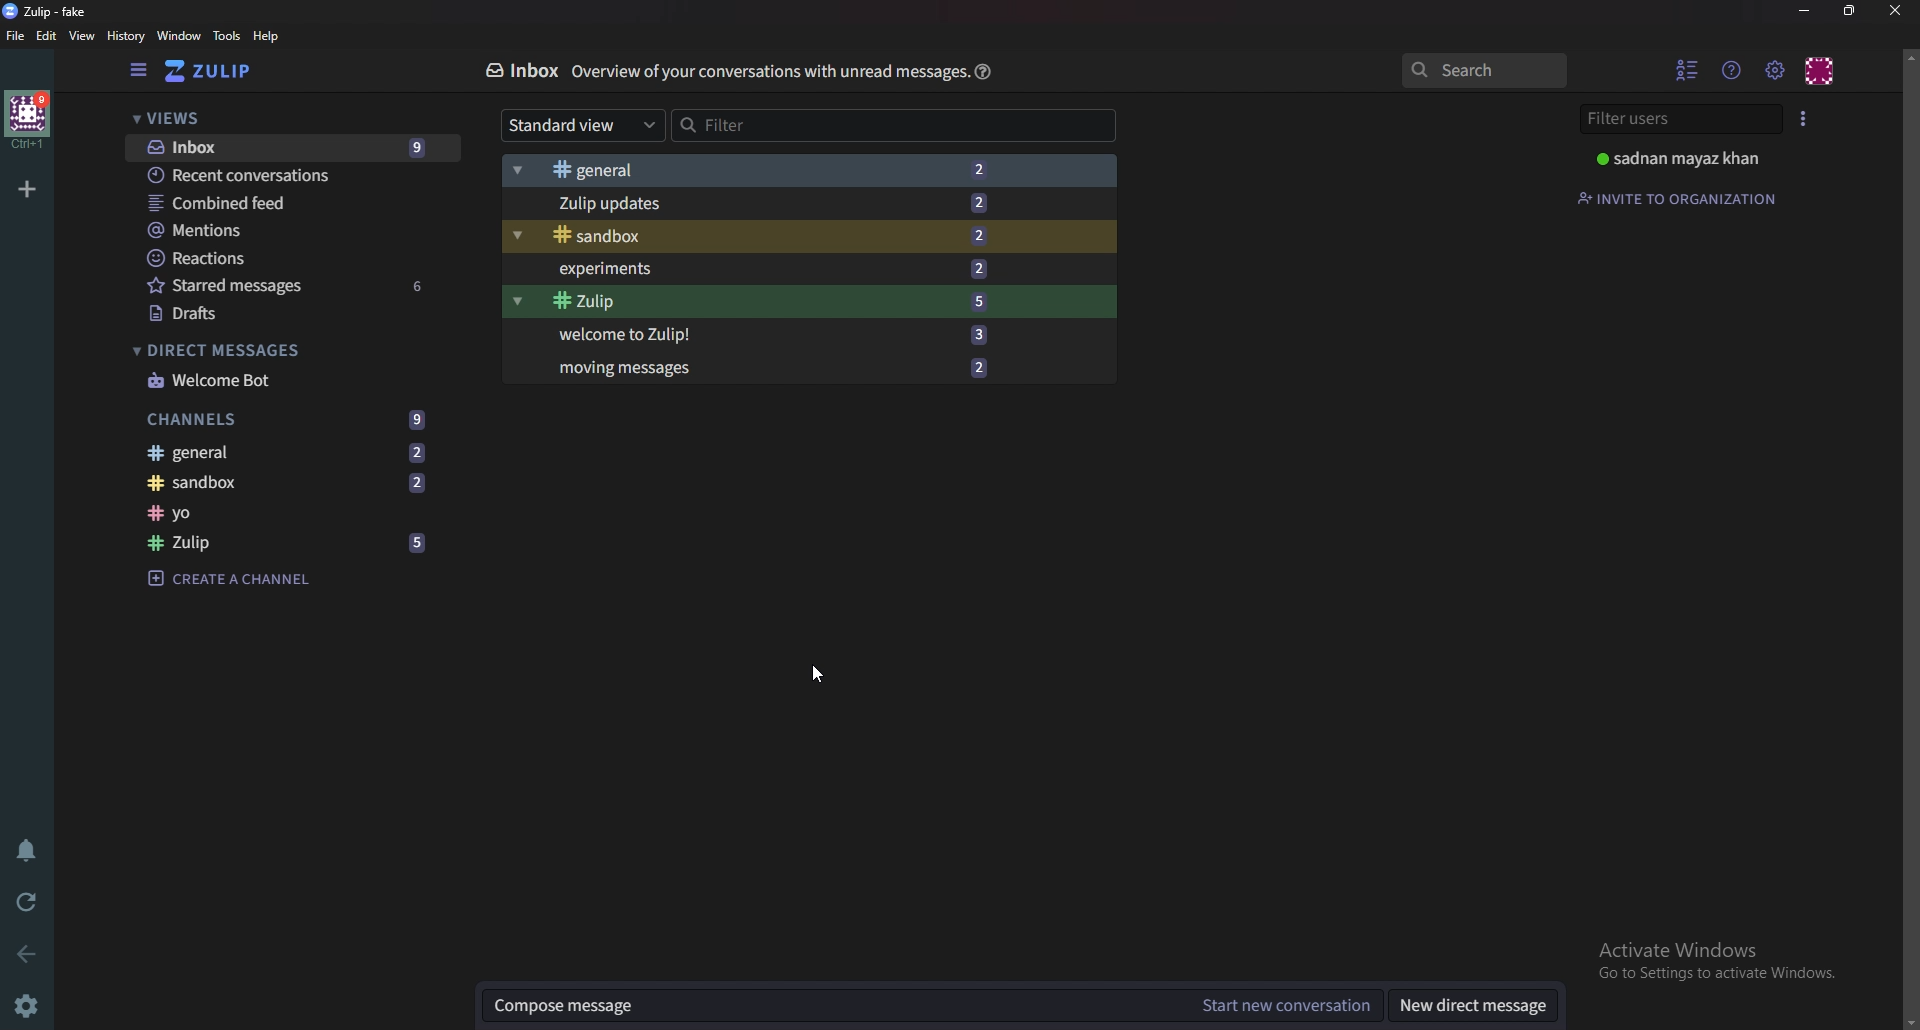 This screenshot has height=1030, width=1920. What do you see at coordinates (28, 955) in the screenshot?
I see `back` at bounding box center [28, 955].